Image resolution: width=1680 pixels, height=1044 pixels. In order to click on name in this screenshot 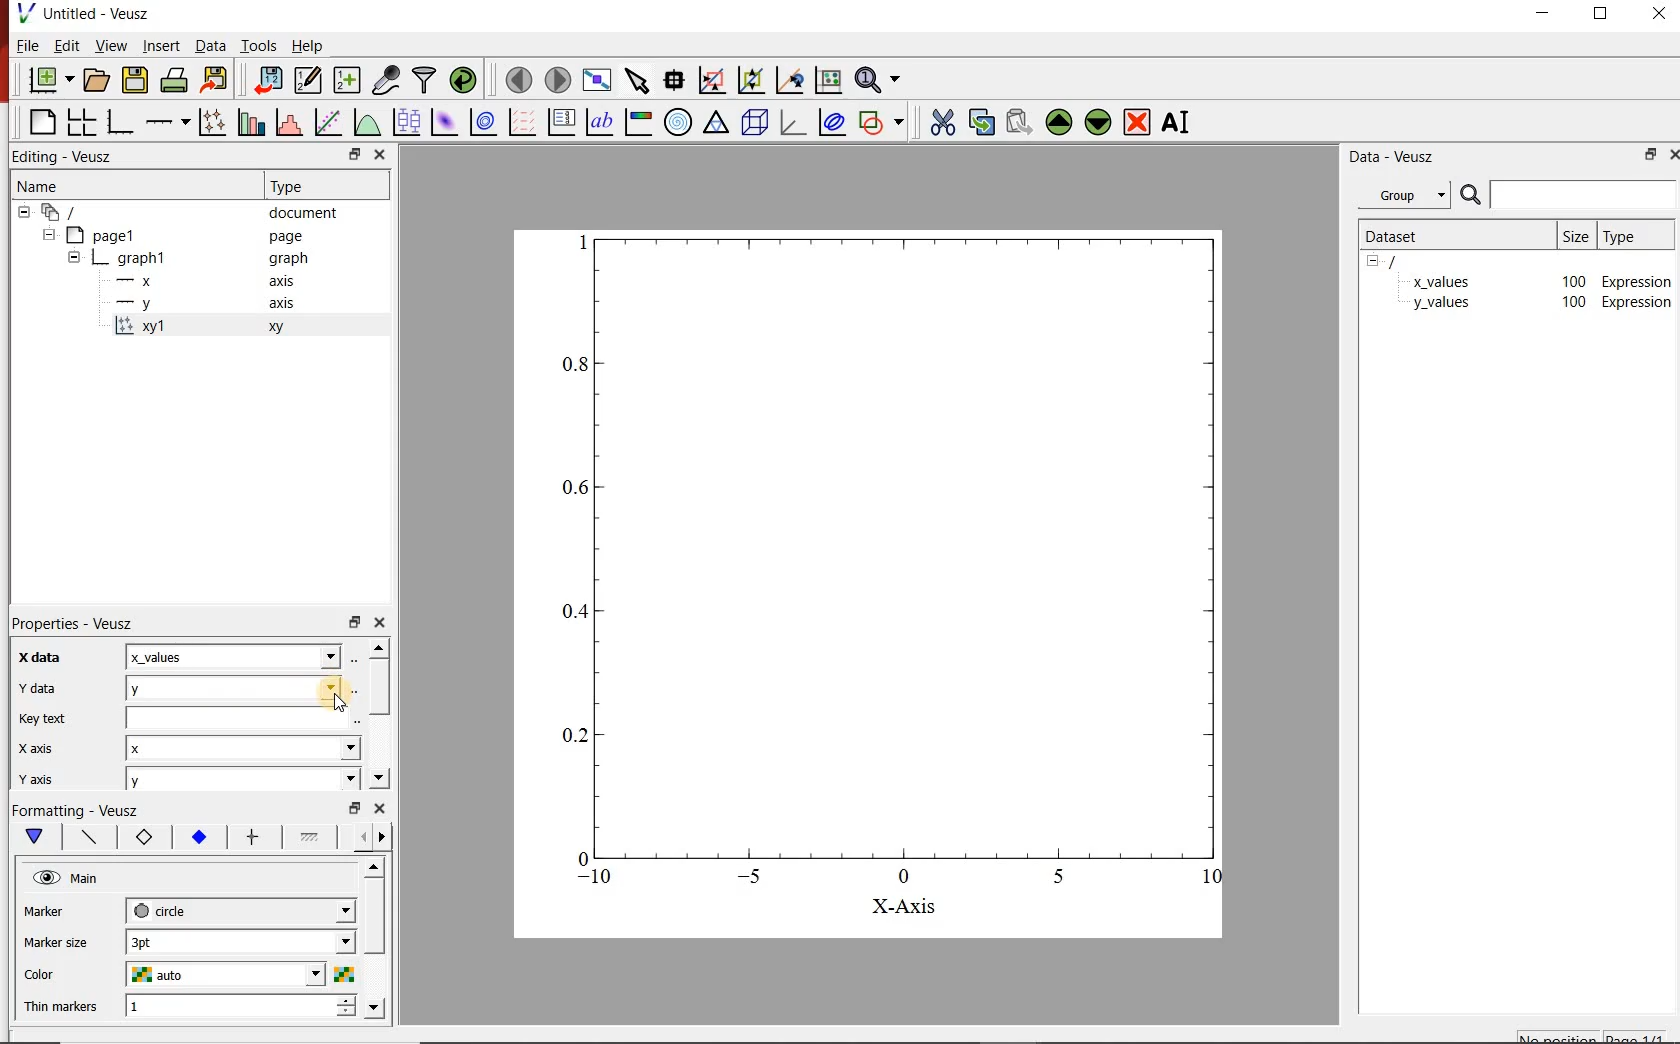, I will do `click(40, 188)`.